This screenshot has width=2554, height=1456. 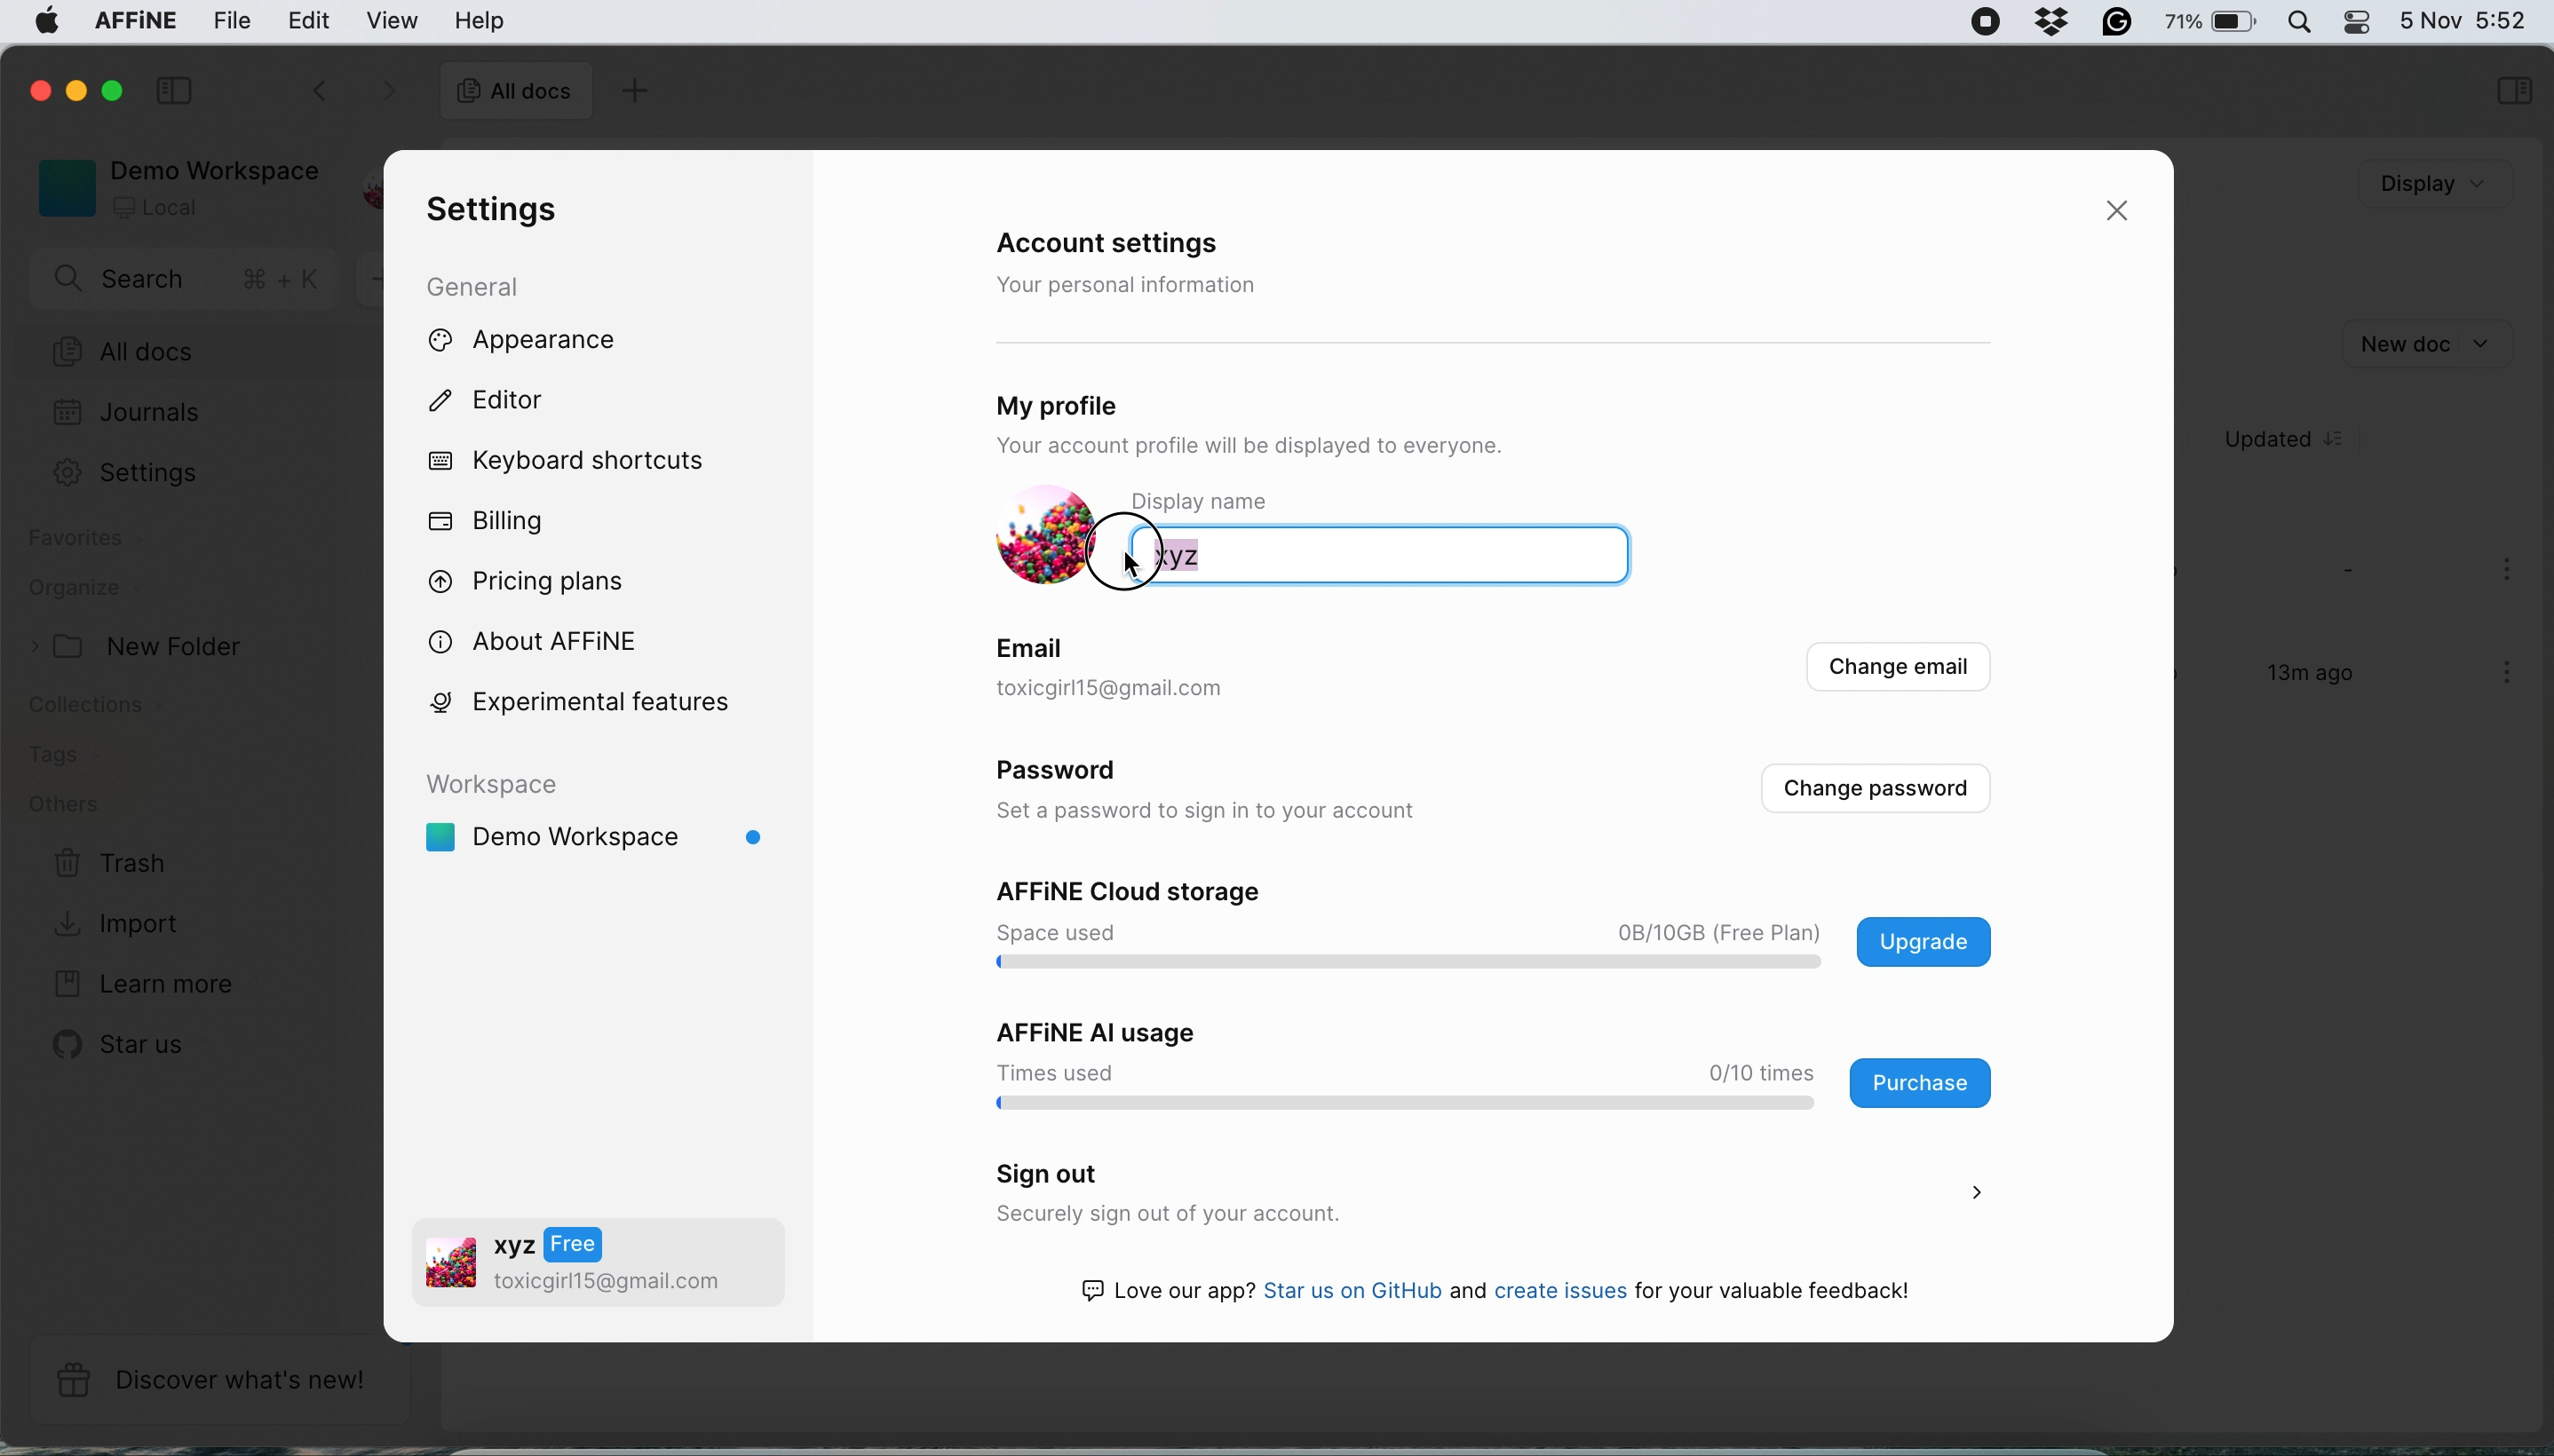 What do you see at coordinates (189, 282) in the screenshot?
I see `search` at bounding box center [189, 282].